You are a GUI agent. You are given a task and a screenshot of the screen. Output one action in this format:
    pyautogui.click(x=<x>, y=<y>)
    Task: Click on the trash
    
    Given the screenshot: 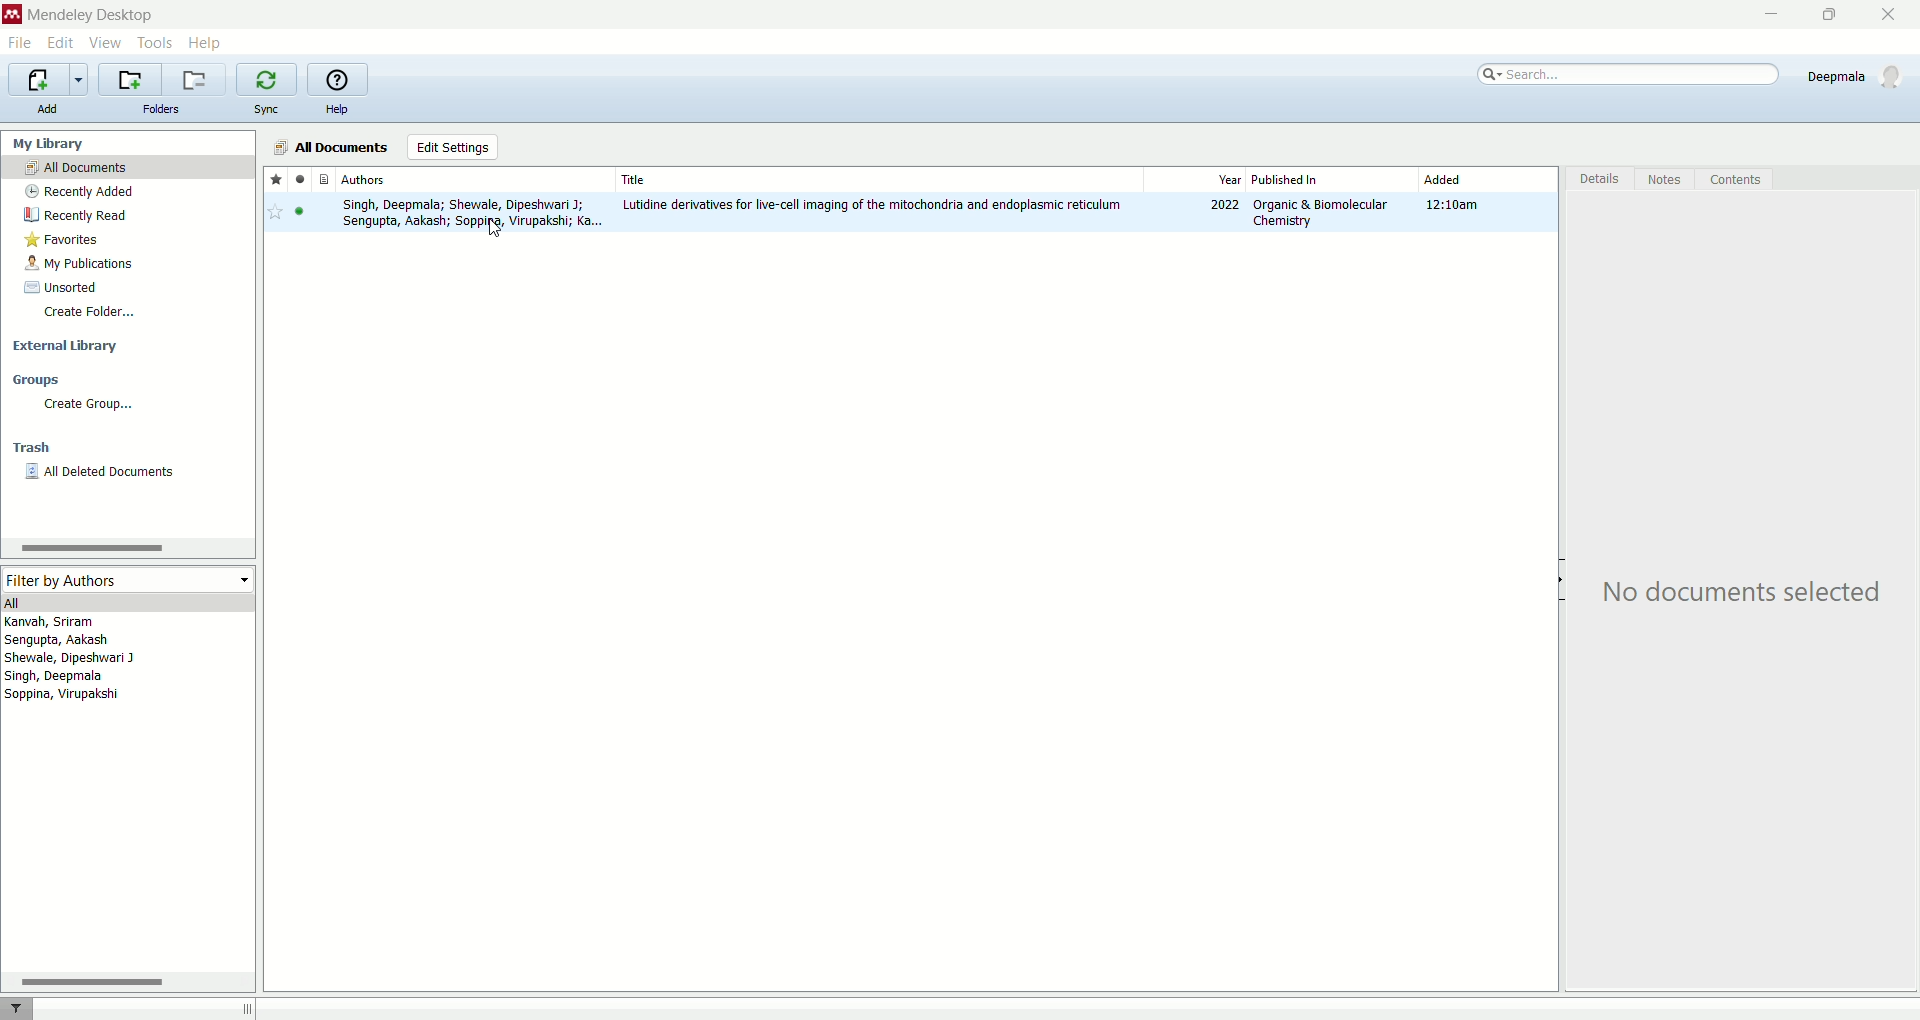 What is the action you would take?
    pyautogui.click(x=128, y=447)
    